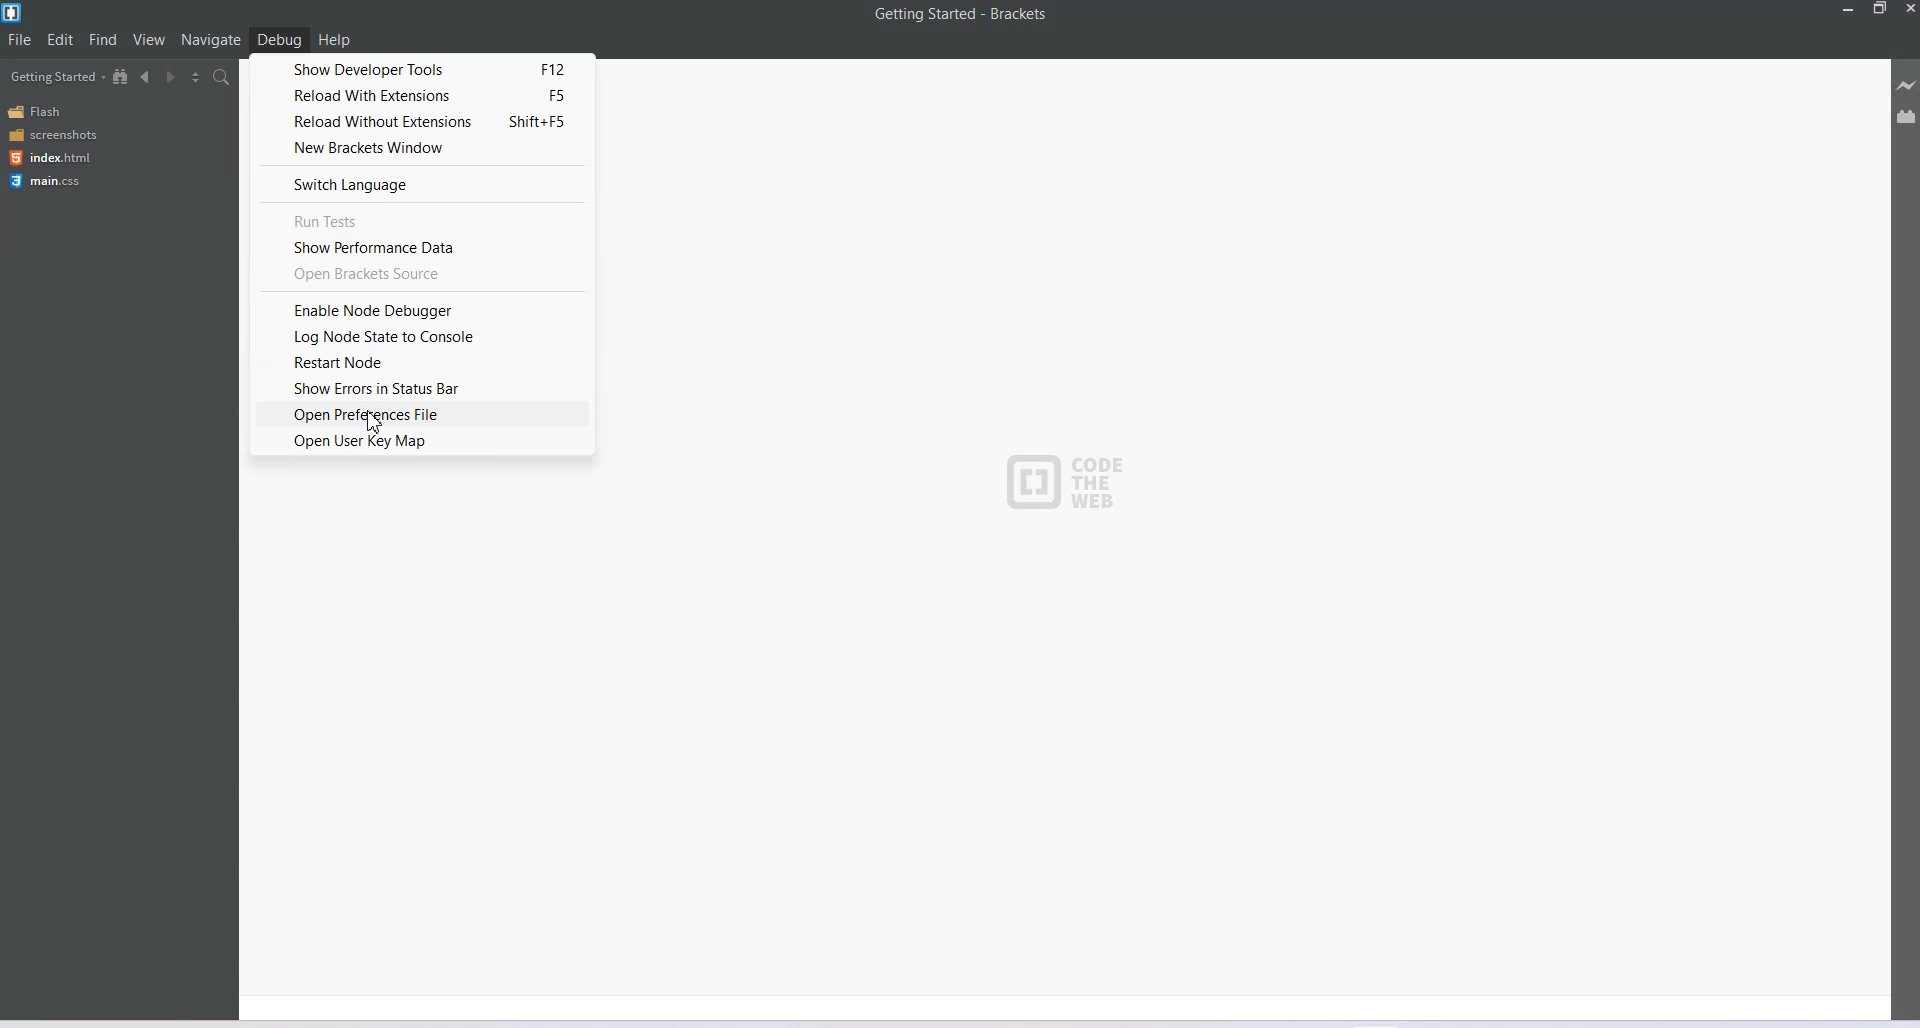 This screenshot has width=1920, height=1028. Describe the element at coordinates (423, 308) in the screenshot. I see `Enable Node Debugger` at that location.